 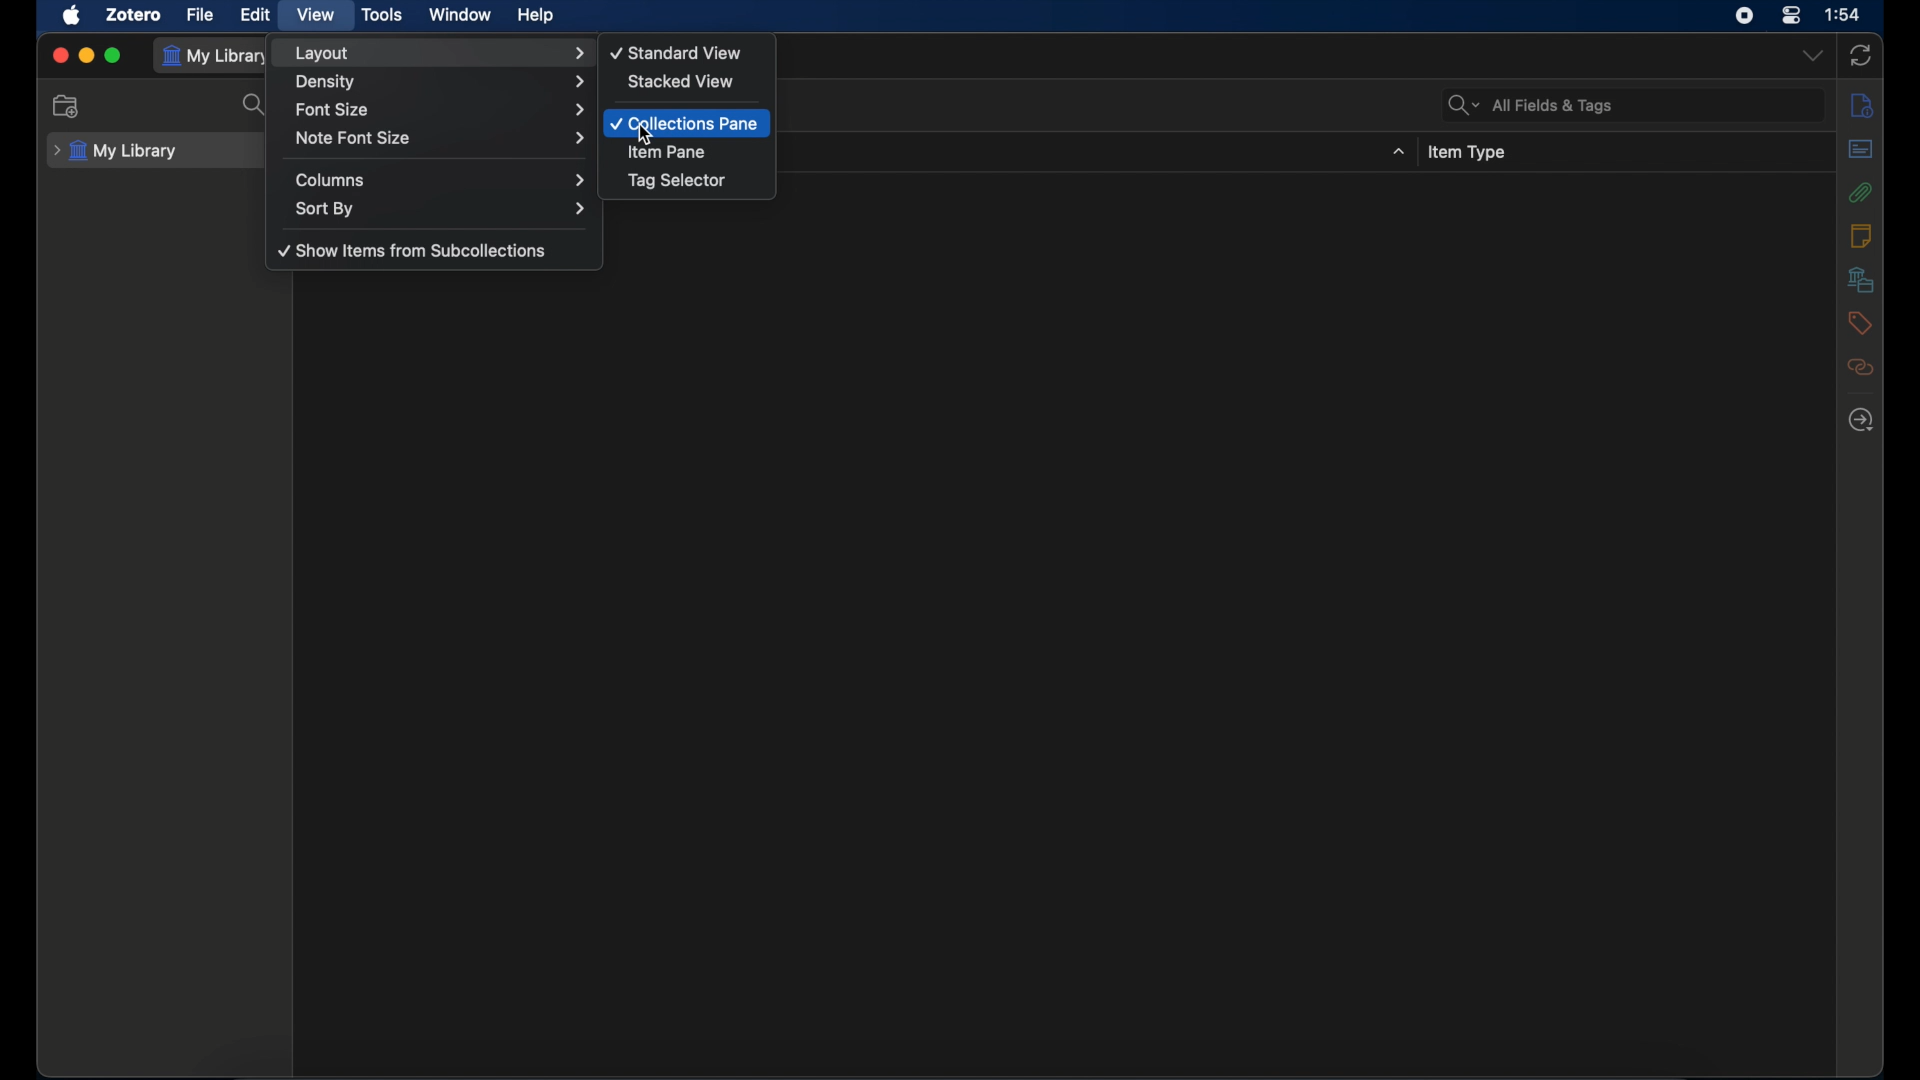 What do you see at coordinates (133, 15) in the screenshot?
I see `zotero` at bounding box center [133, 15].